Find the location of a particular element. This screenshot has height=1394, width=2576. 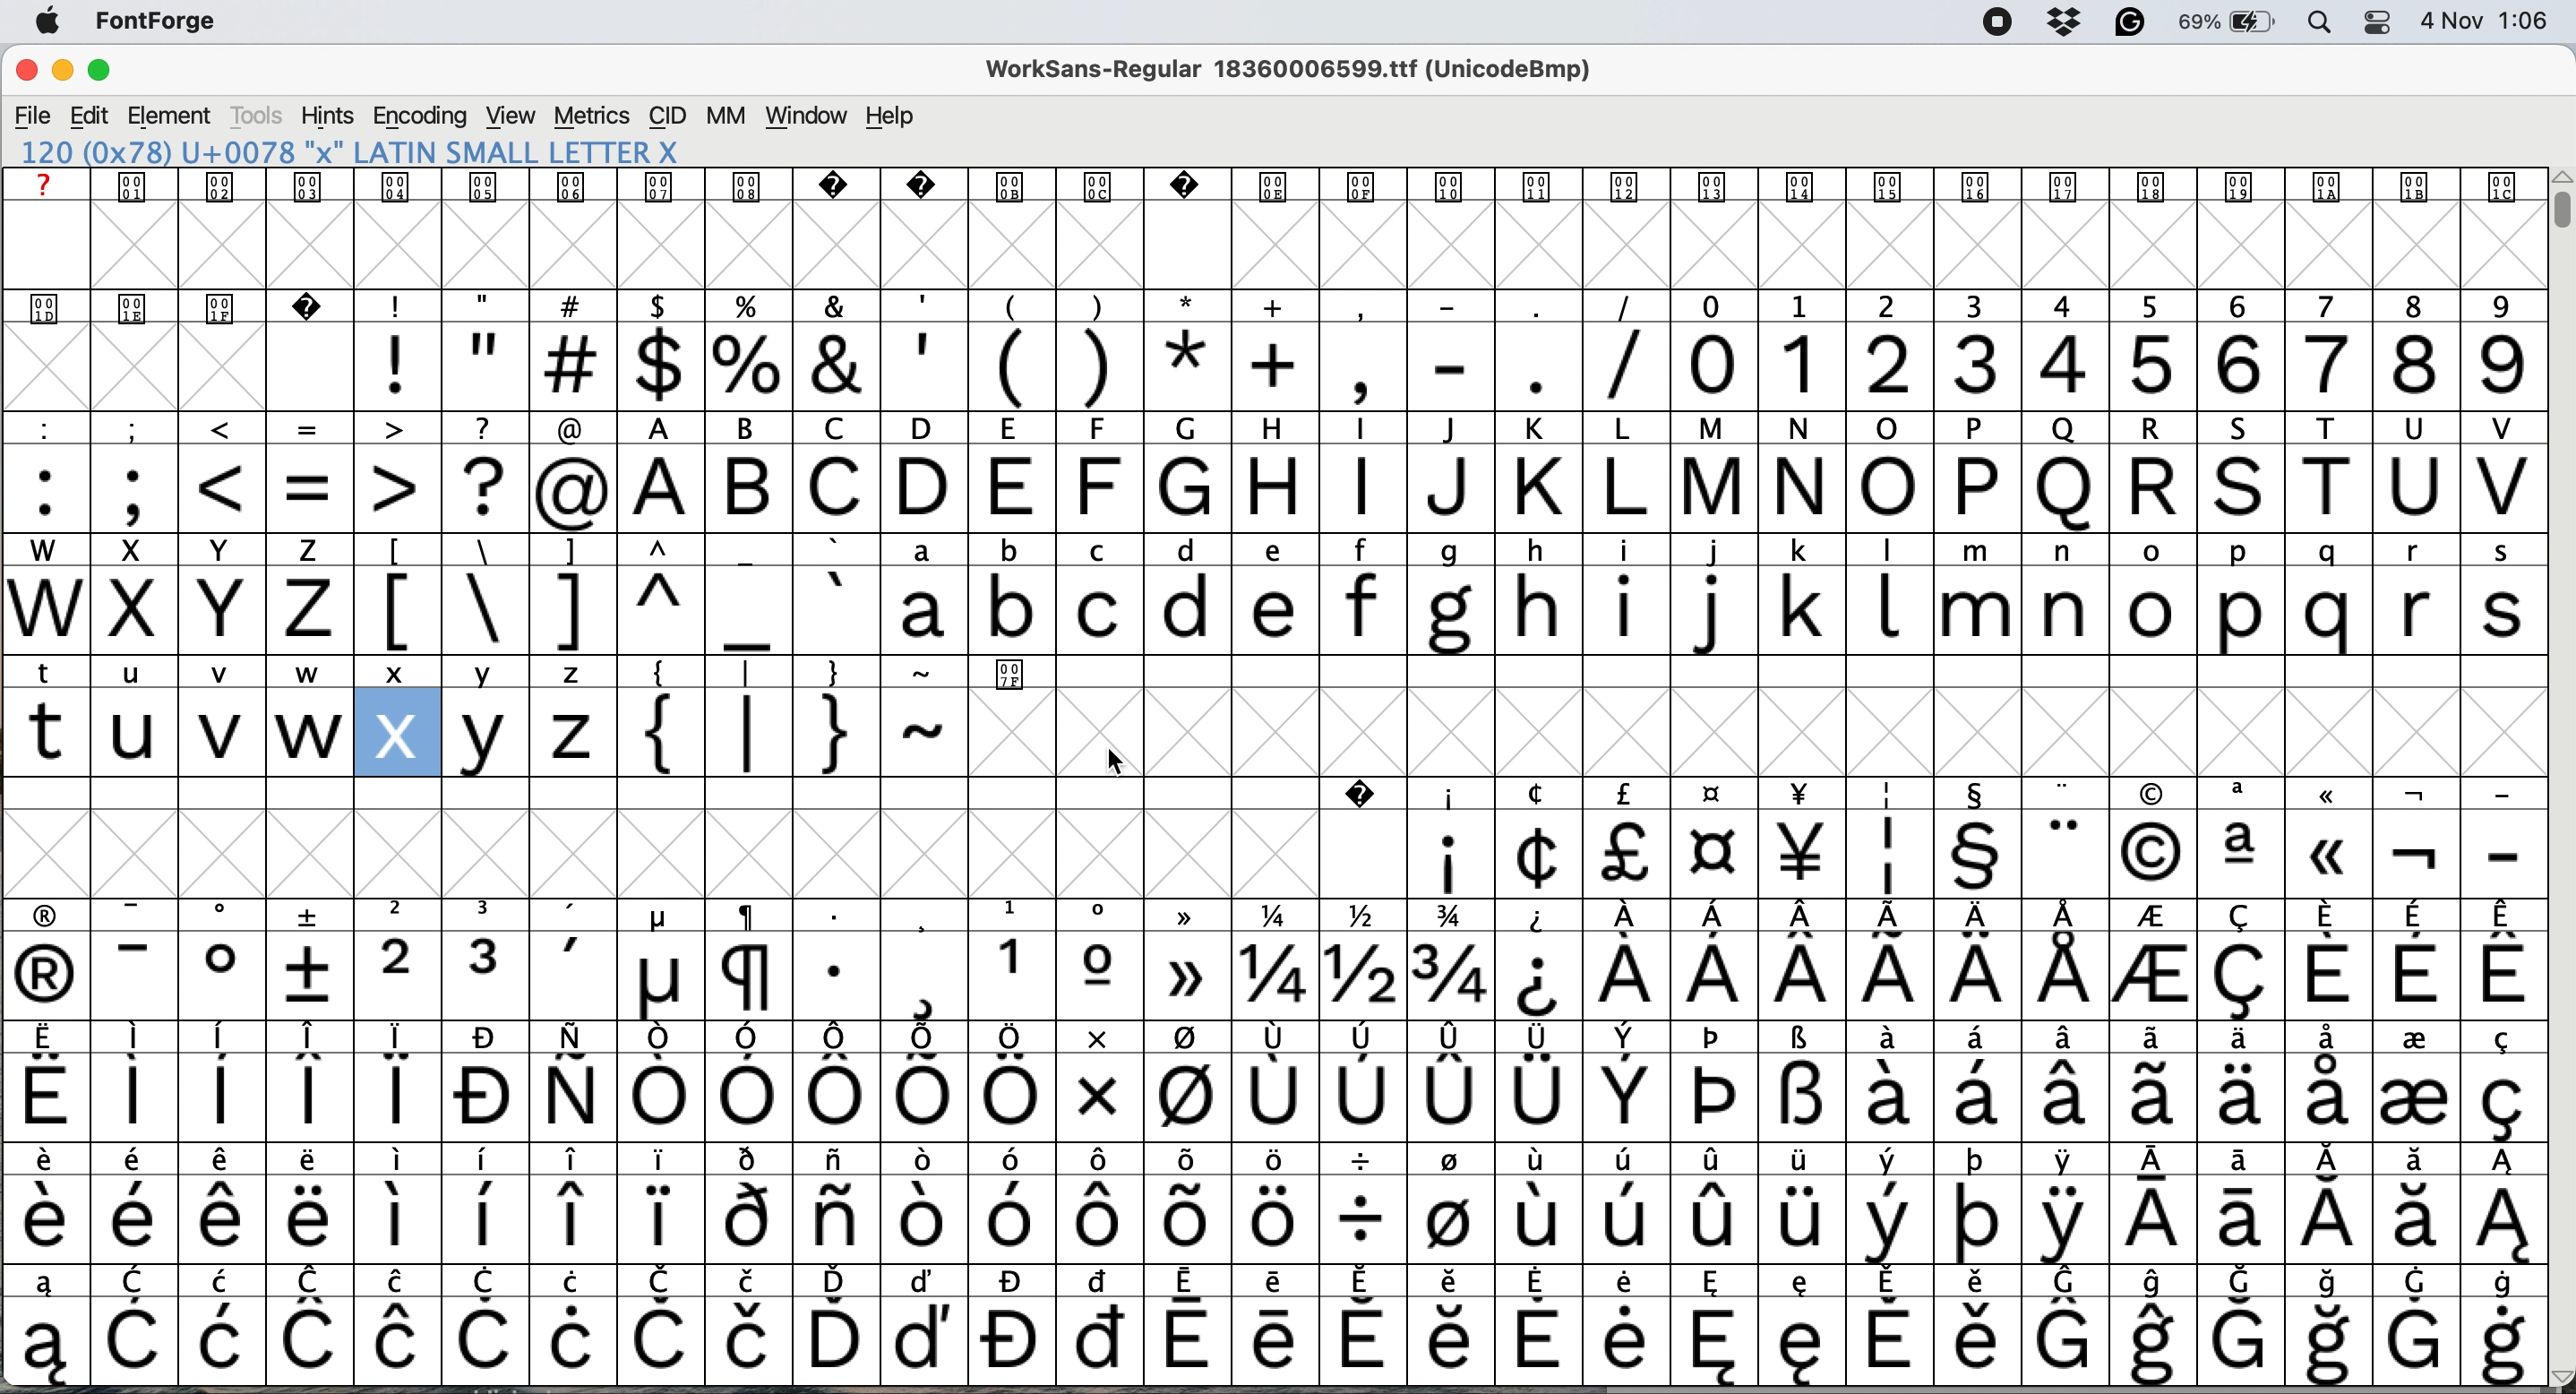

cid is located at coordinates (667, 116).